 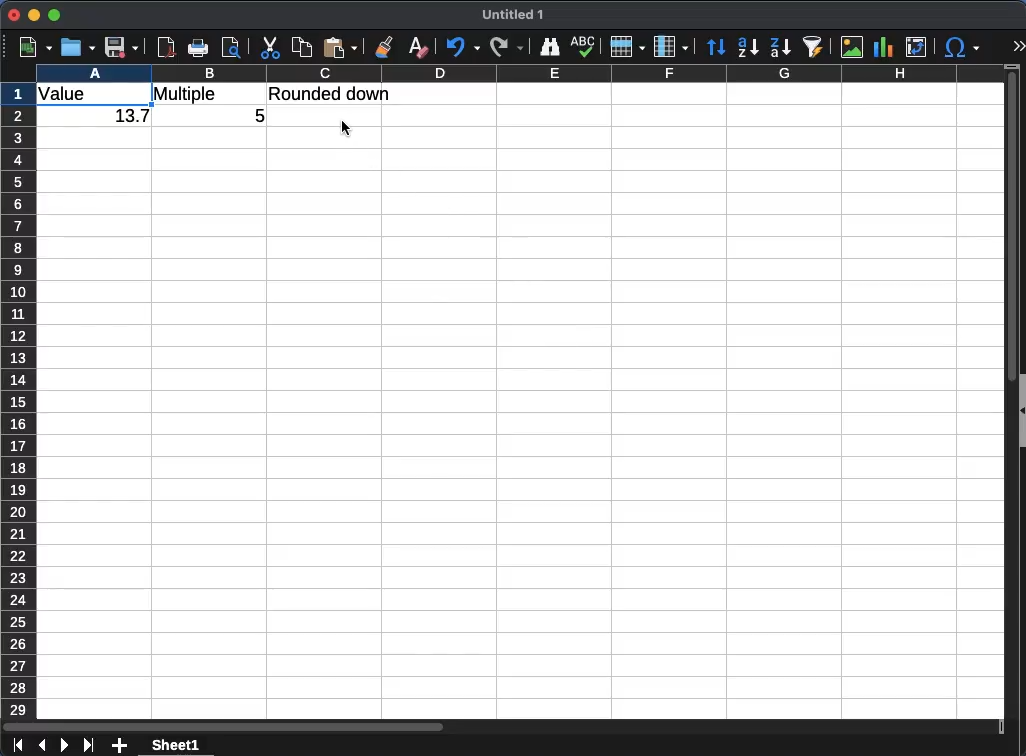 What do you see at coordinates (331, 93) in the screenshot?
I see `rounded down` at bounding box center [331, 93].